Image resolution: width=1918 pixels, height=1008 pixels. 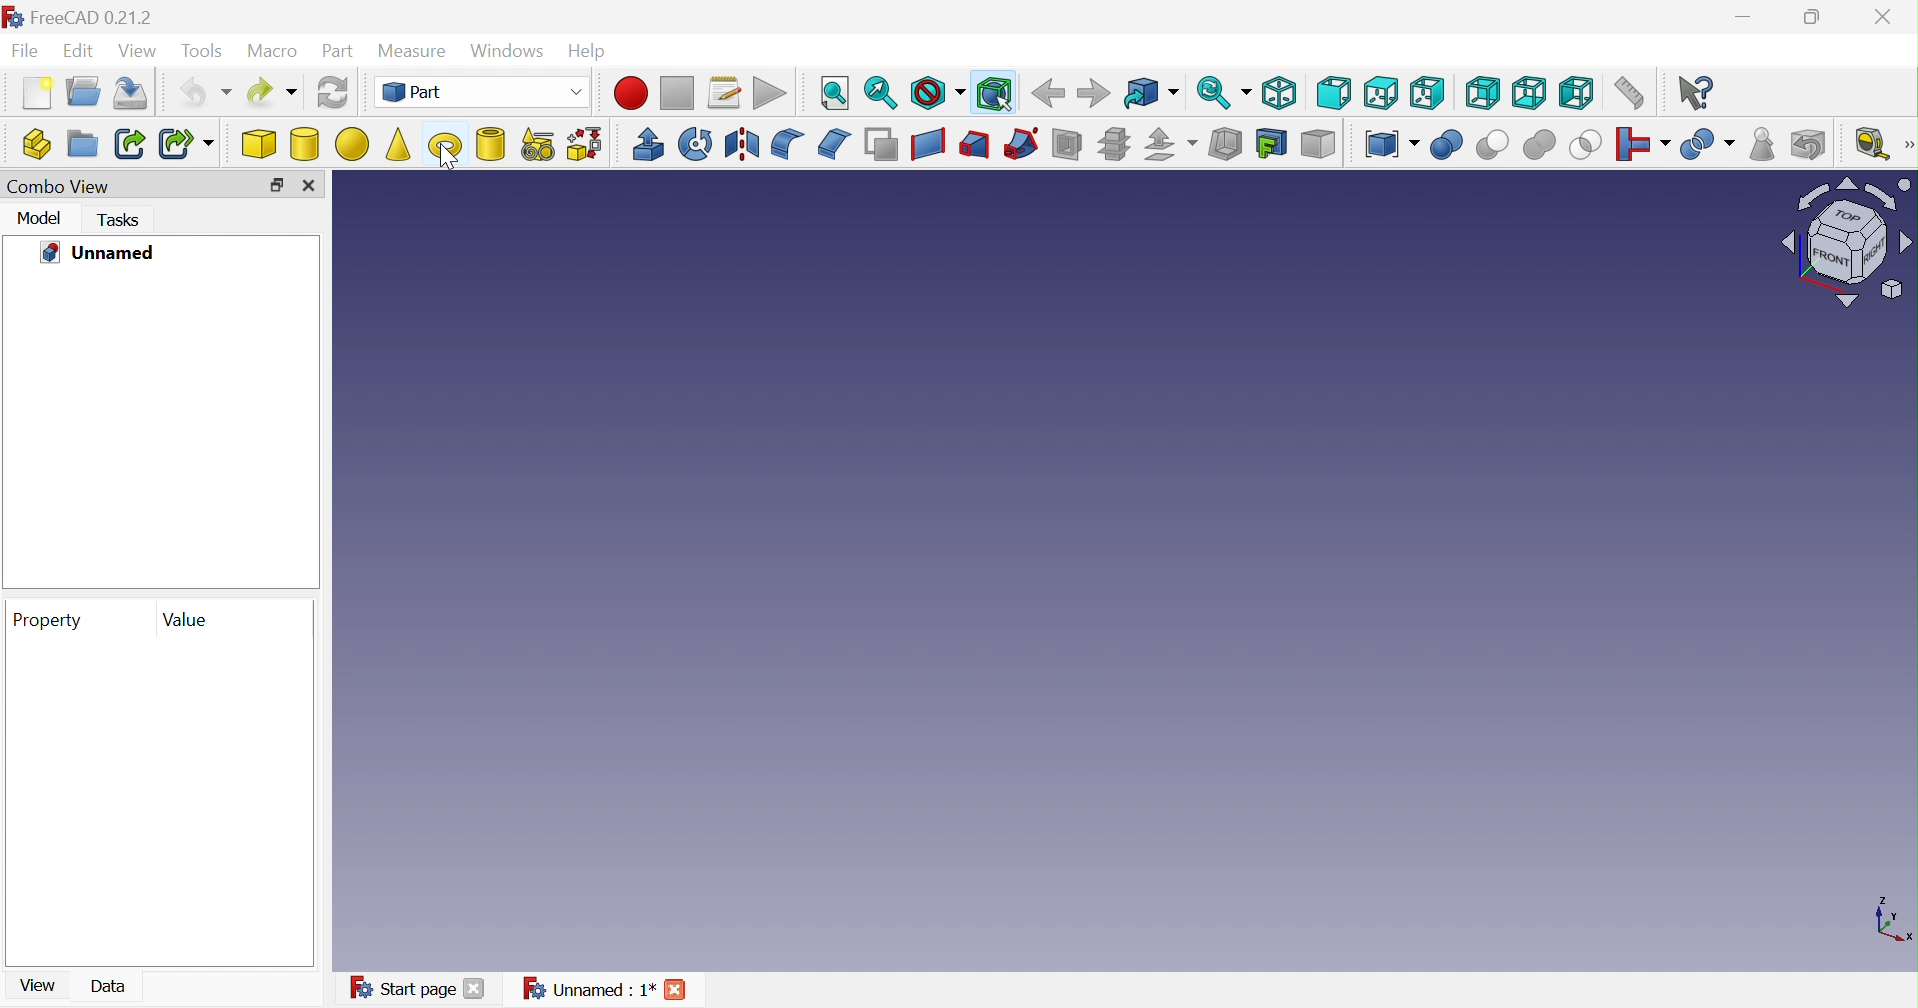 What do you see at coordinates (1892, 17) in the screenshot?
I see `Close` at bounding box center [1892, 17].